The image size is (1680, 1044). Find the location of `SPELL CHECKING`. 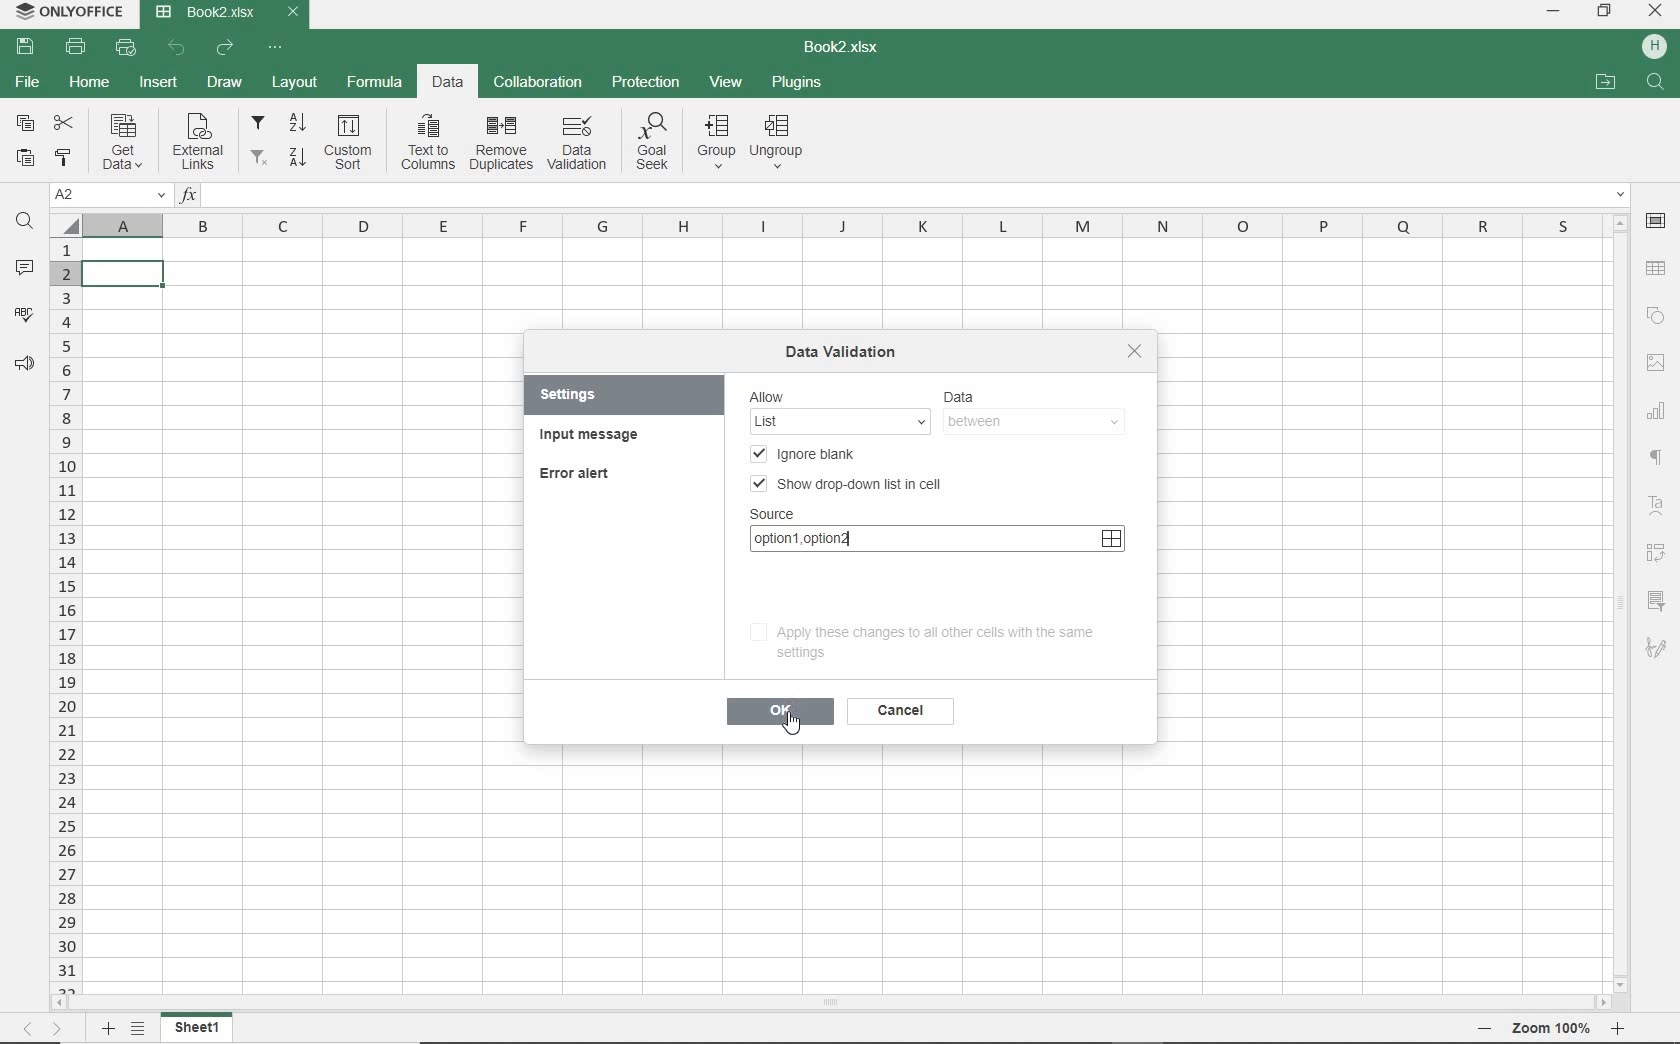

SPELL CHECKING is located at coordinates (25, 314).